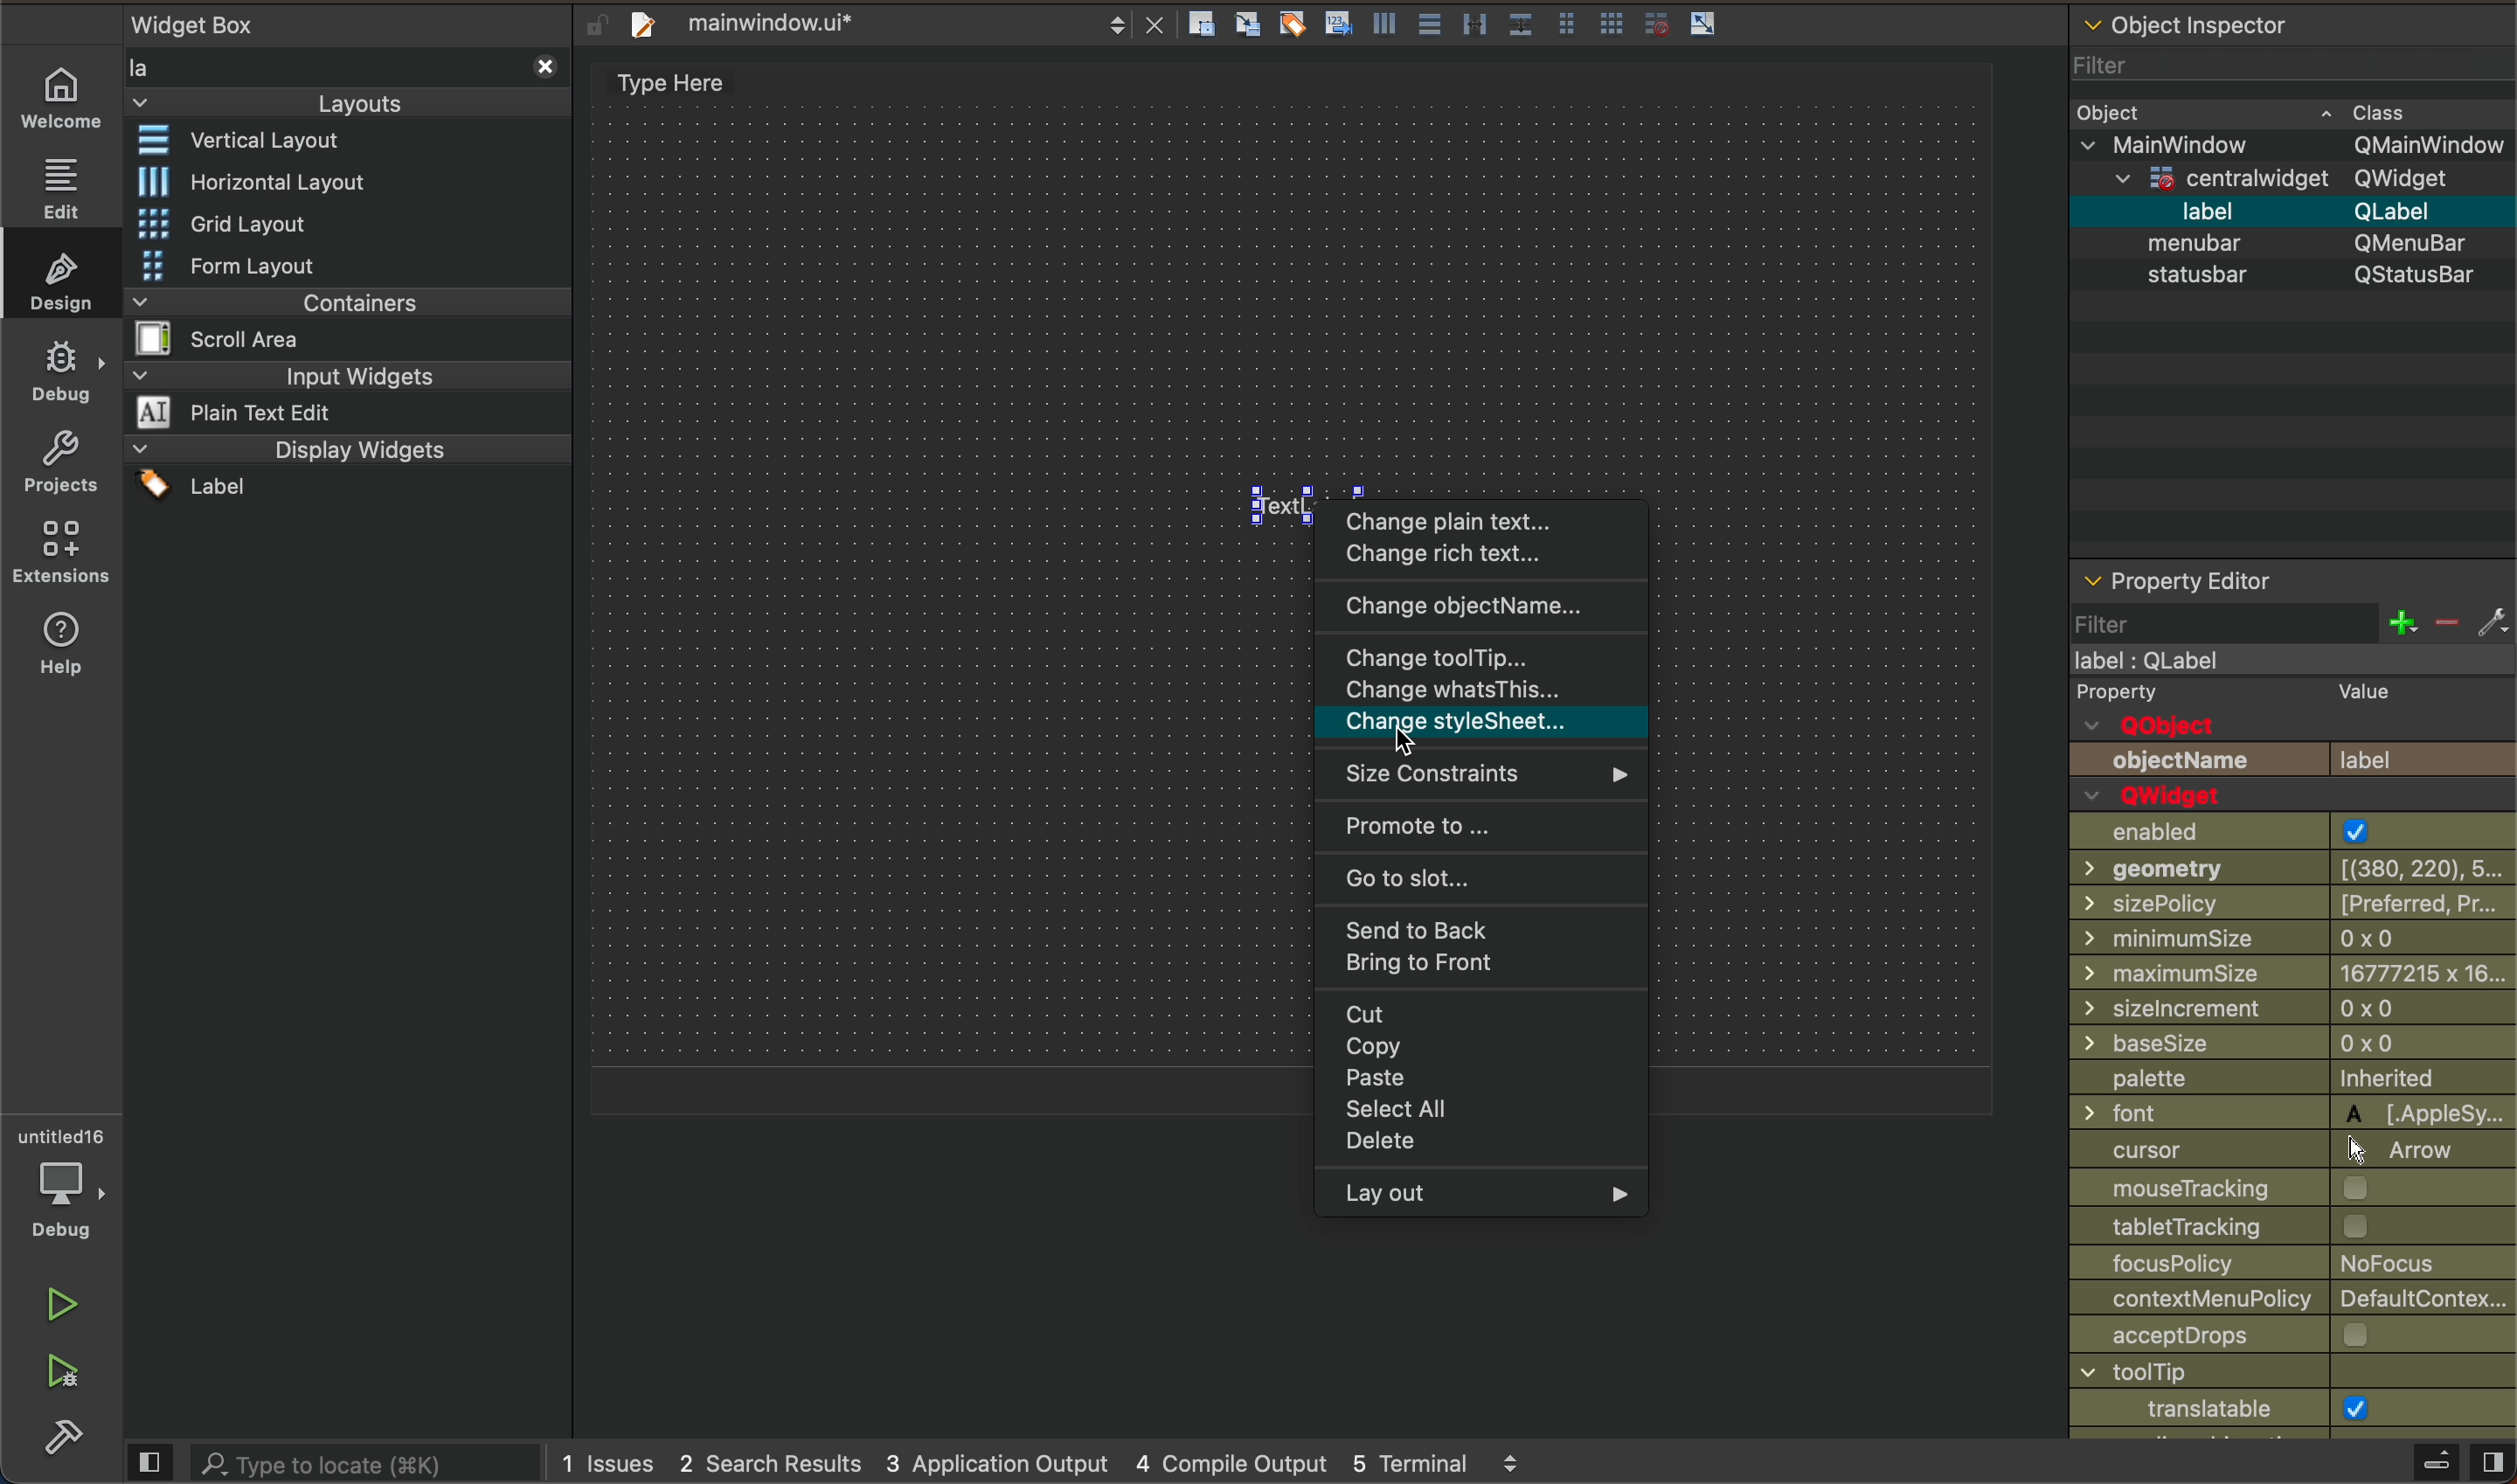 The width and height of the screenshot is (2517, 1484). What do you see at coordinates (2295, 1152) in the screenshot?
I see `cursor` at bounding box center [2295, 1152].